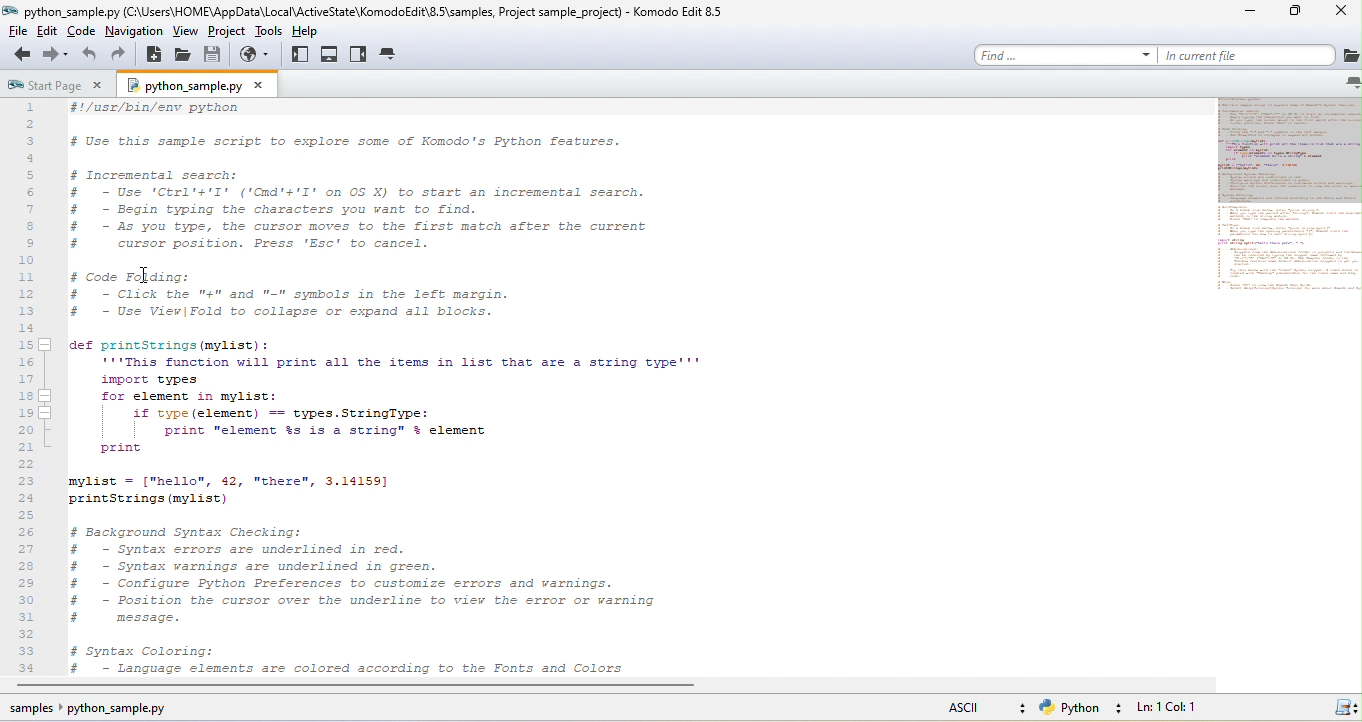 The image size is (1362, 722). I want to click on open, so click(178, 56).